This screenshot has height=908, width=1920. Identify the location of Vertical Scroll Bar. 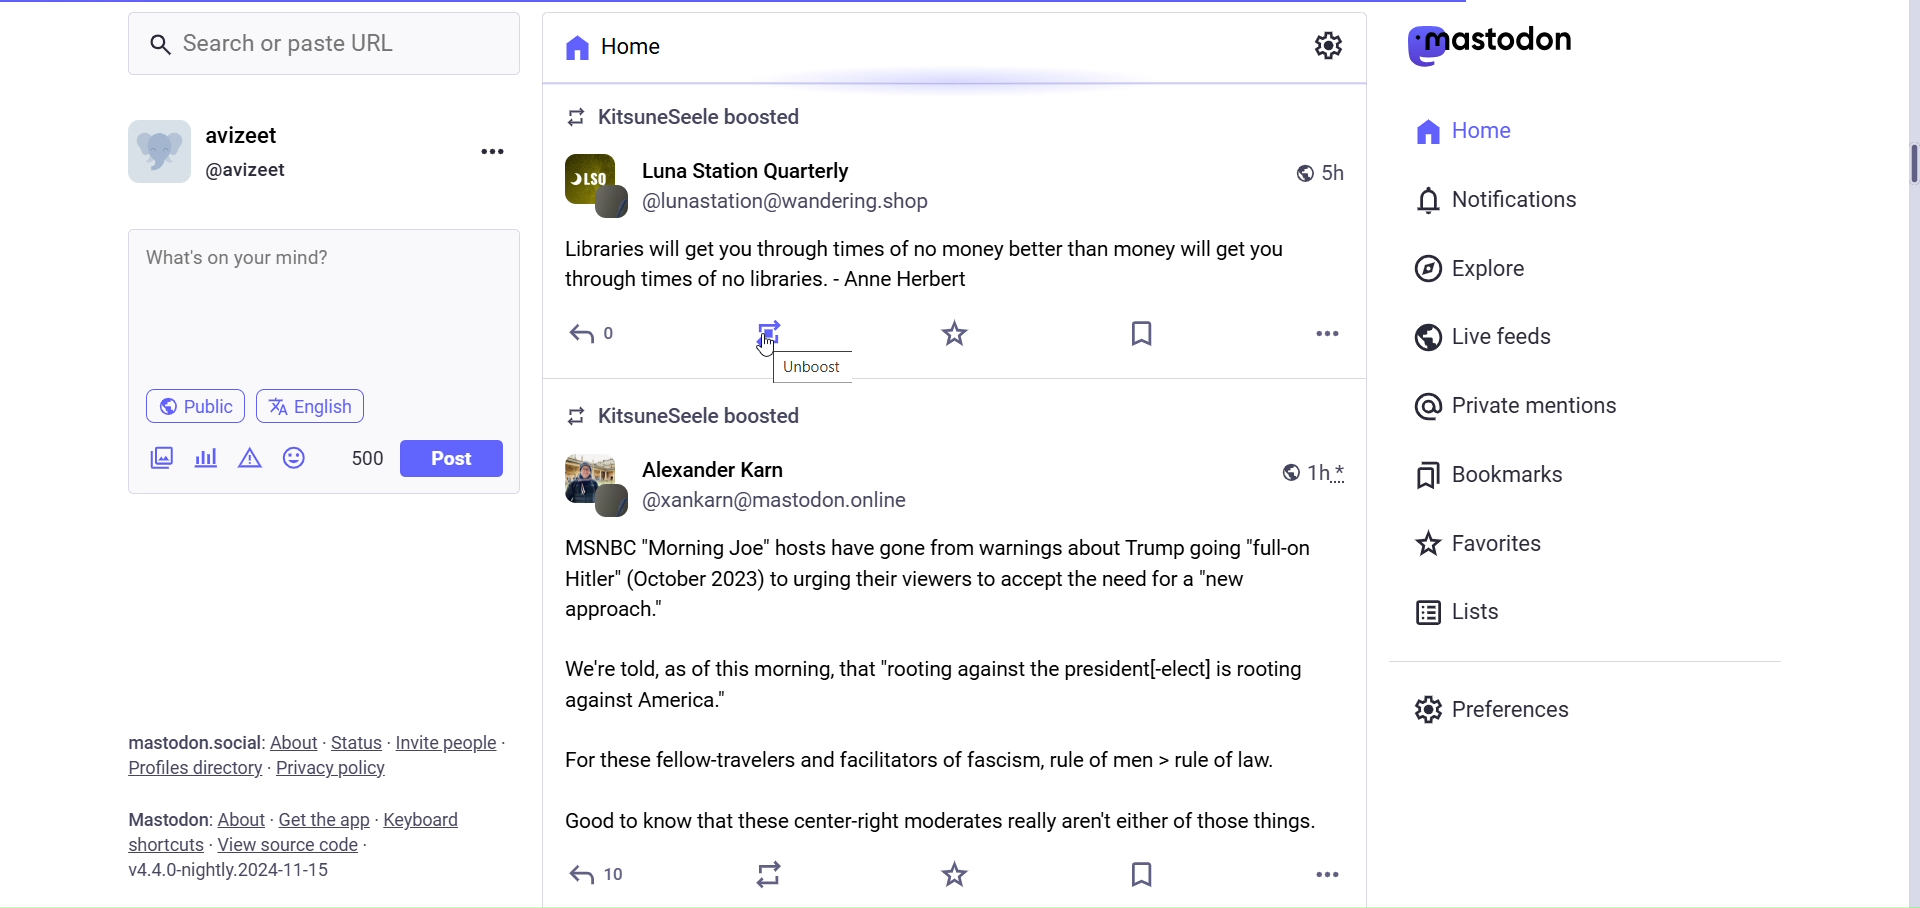
(1902, 455).